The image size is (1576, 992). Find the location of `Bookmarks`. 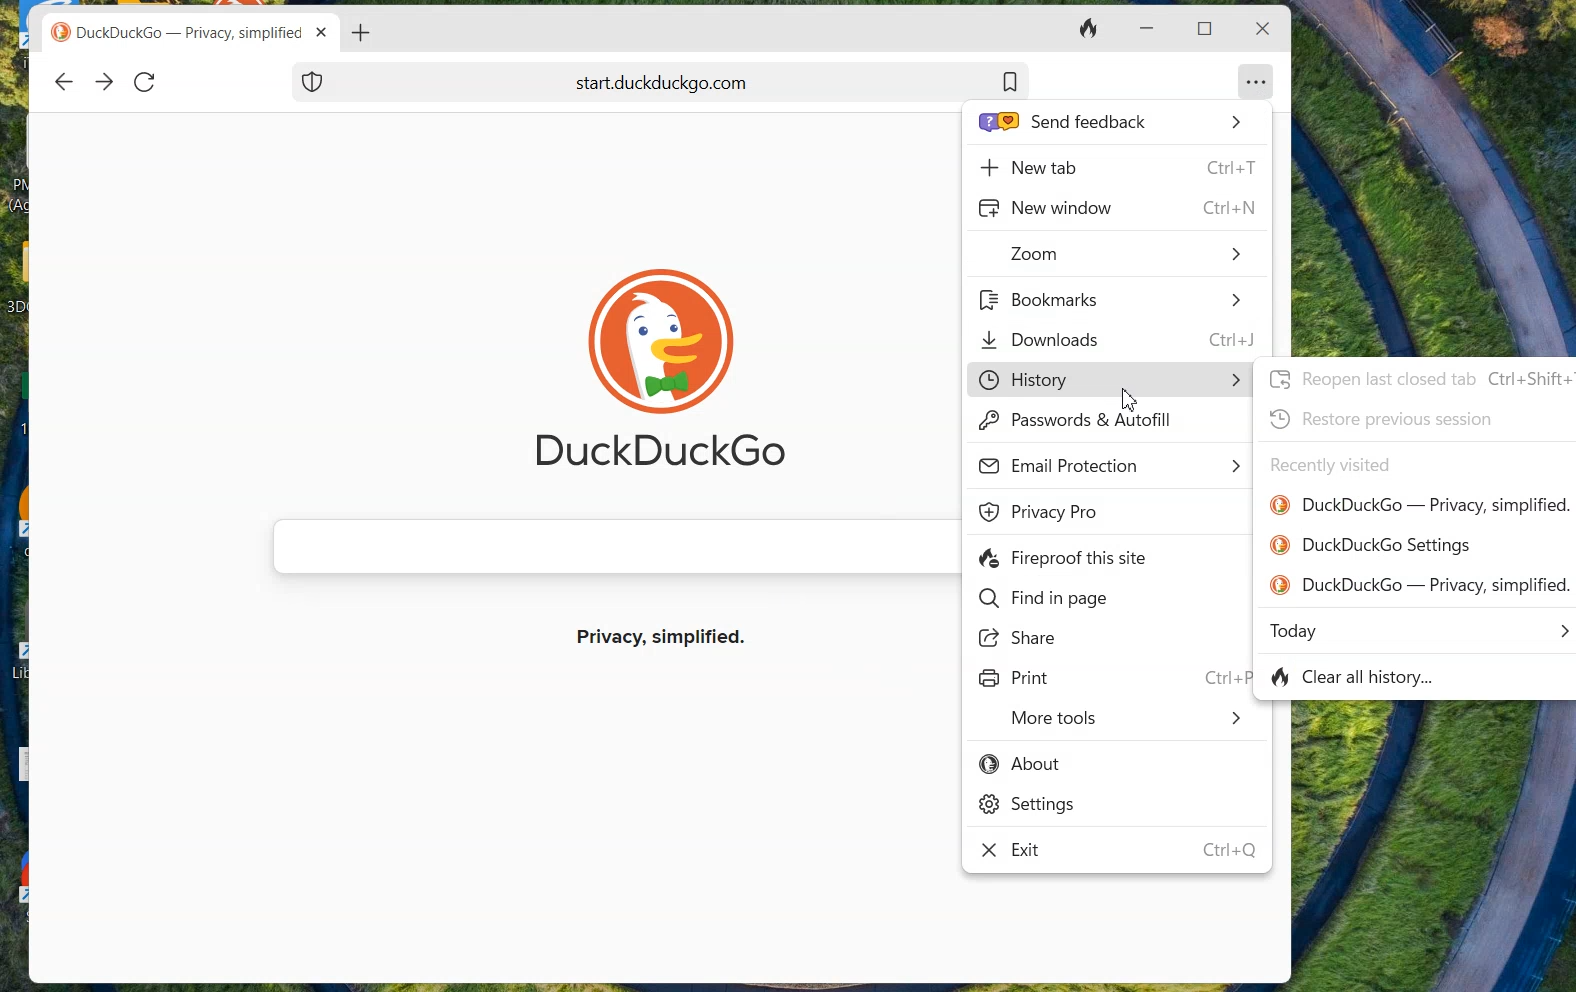

Bookmarks is located at coordinates (1110, 300).